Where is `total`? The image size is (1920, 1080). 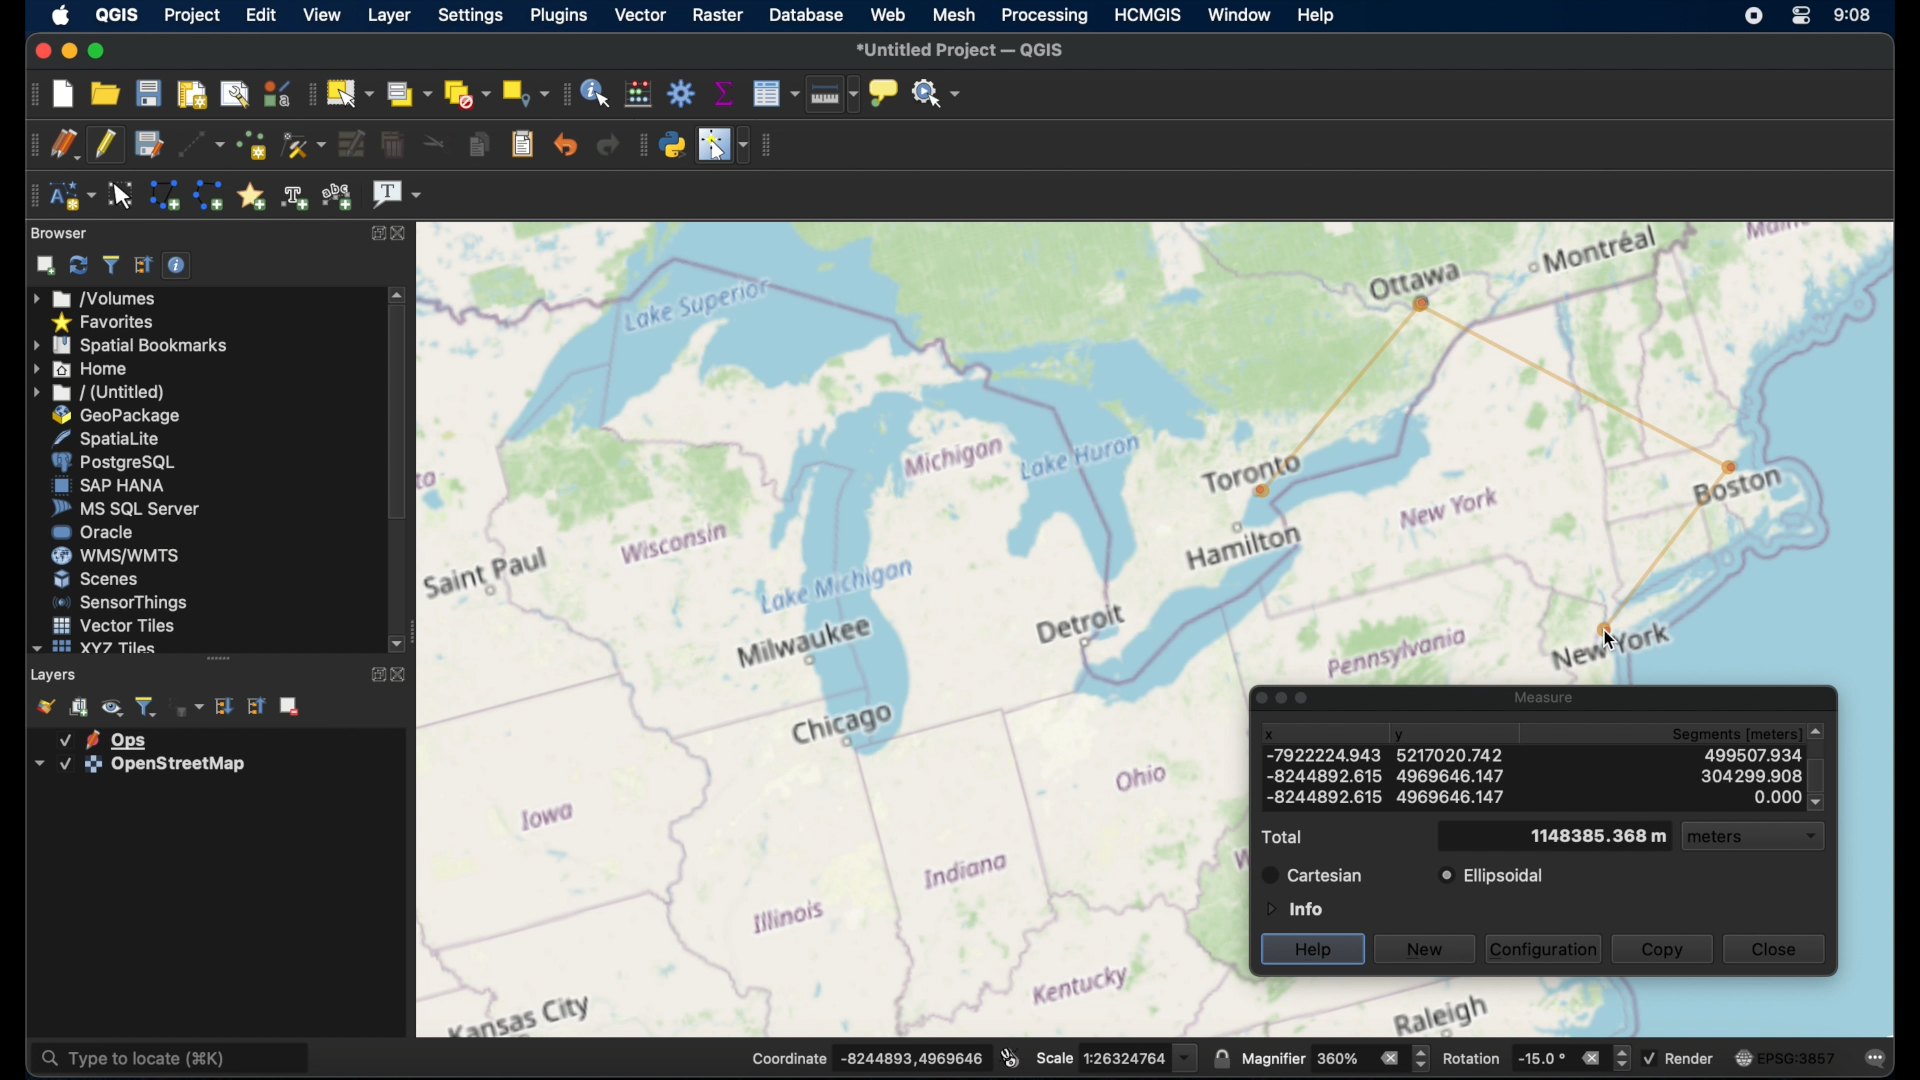
total is located at coordinates (1281, 837).